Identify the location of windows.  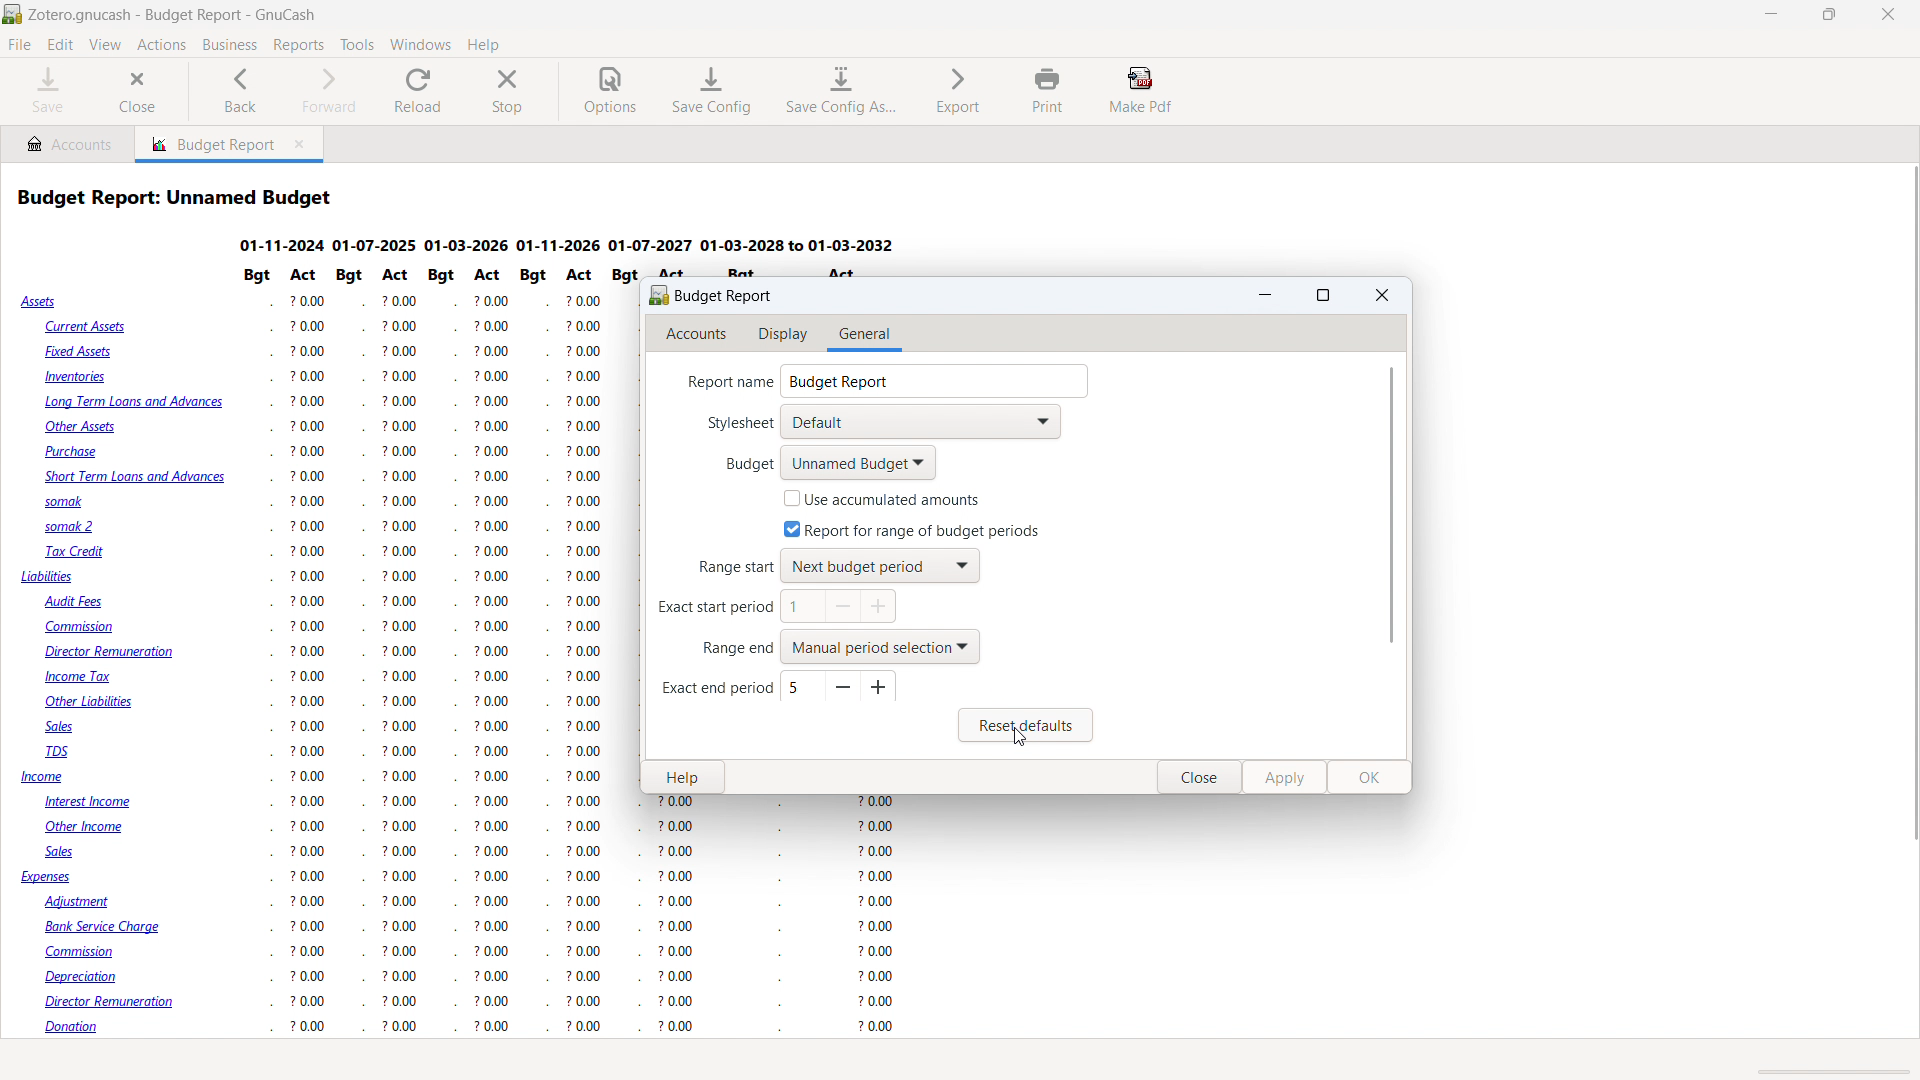
(421, 44).